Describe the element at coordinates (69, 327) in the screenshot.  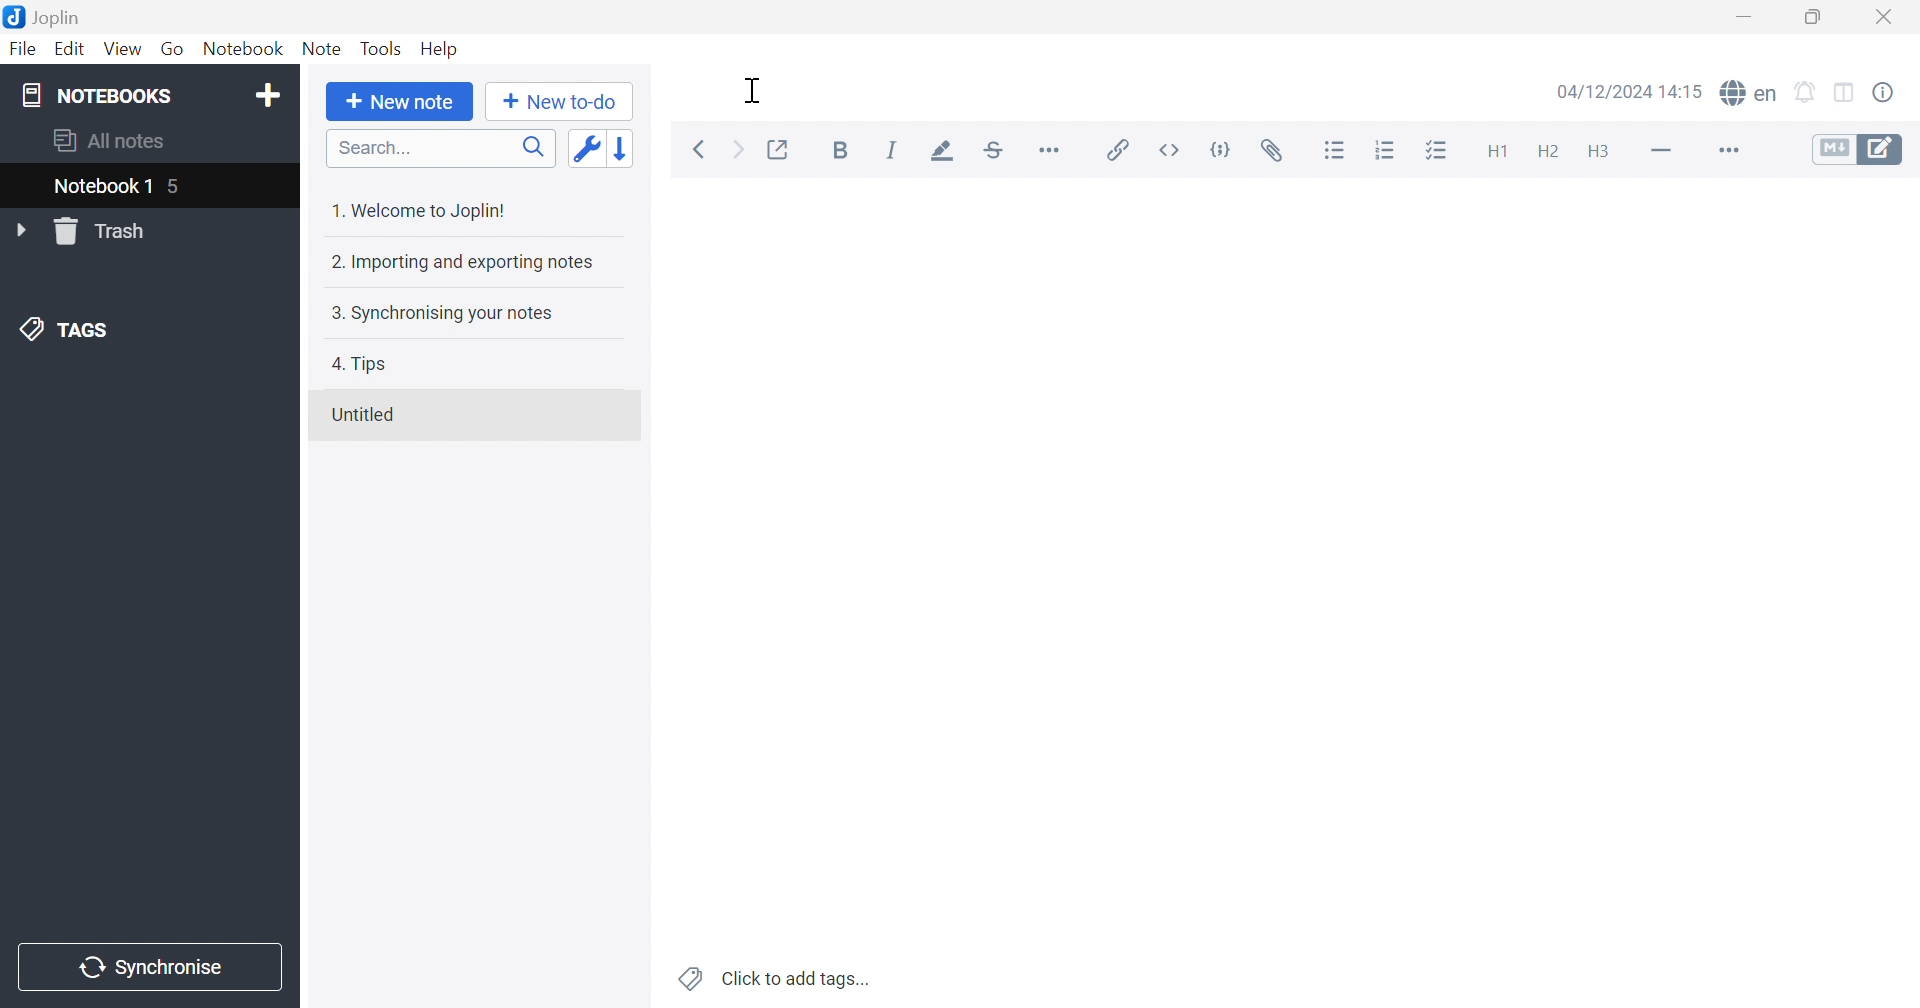
I see `TAGS` at that location.